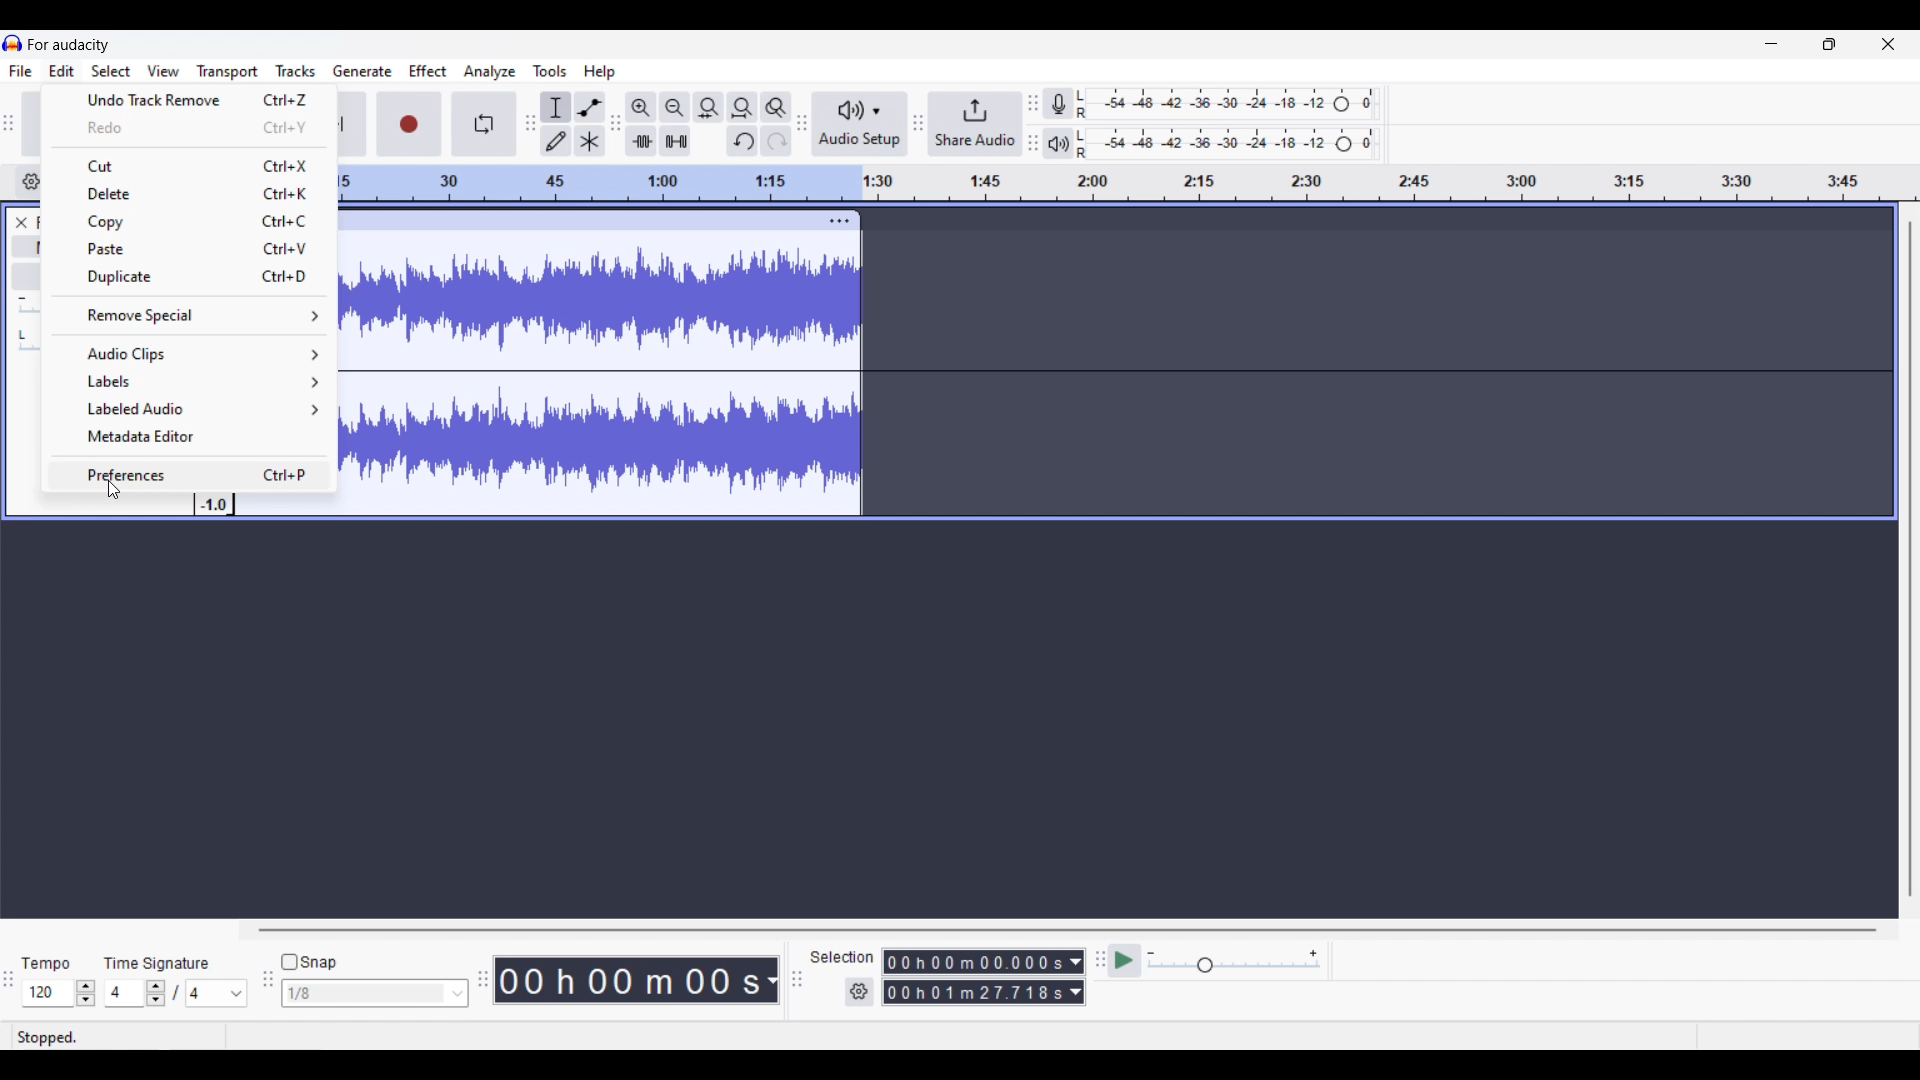 The height and width of the screenshot is (1080, 1920). What do you see at coordinates (189, 314) in the screenshot?
I see `Remove special options` at bounding box center [189, 314].